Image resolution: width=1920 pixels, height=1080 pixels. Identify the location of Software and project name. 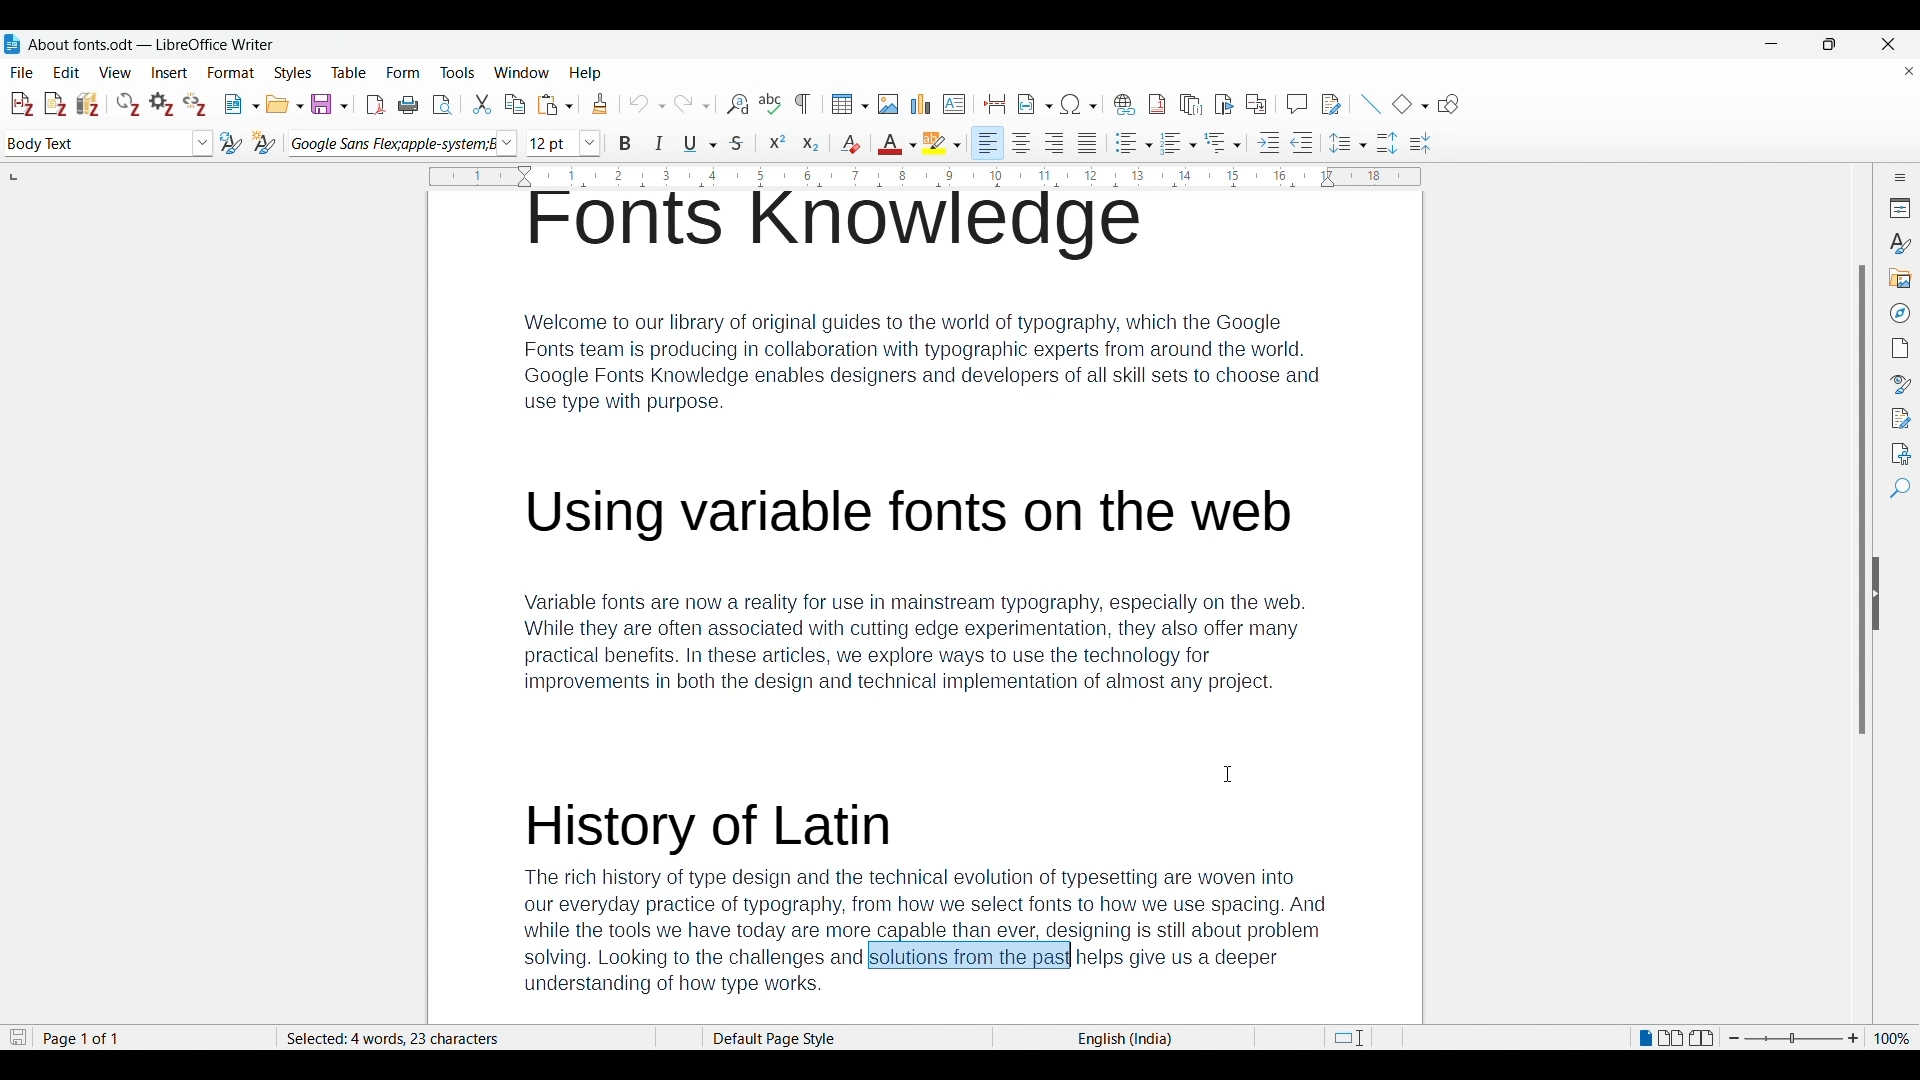
(152, 45).